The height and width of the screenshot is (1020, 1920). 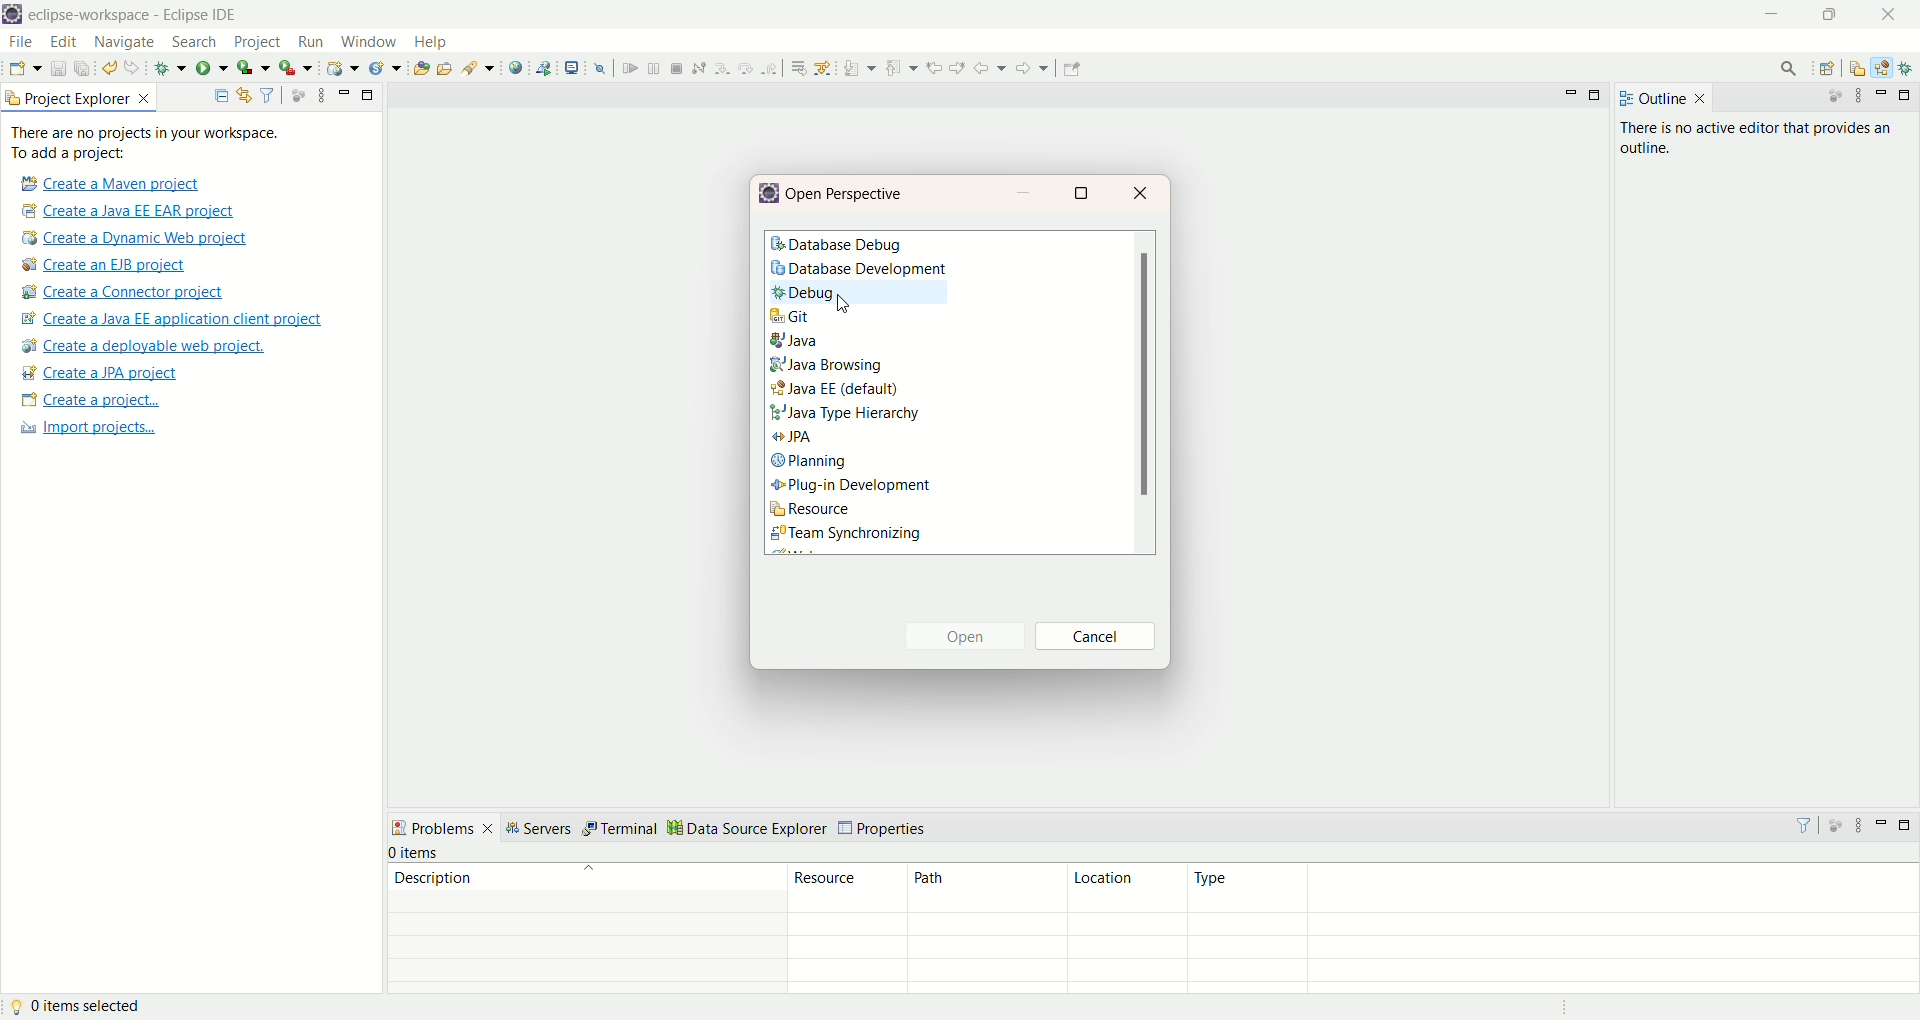 What do you see at coordinates (795, 440) in the screenshot?
I see `JPA ` at bounding box center [795, 440].